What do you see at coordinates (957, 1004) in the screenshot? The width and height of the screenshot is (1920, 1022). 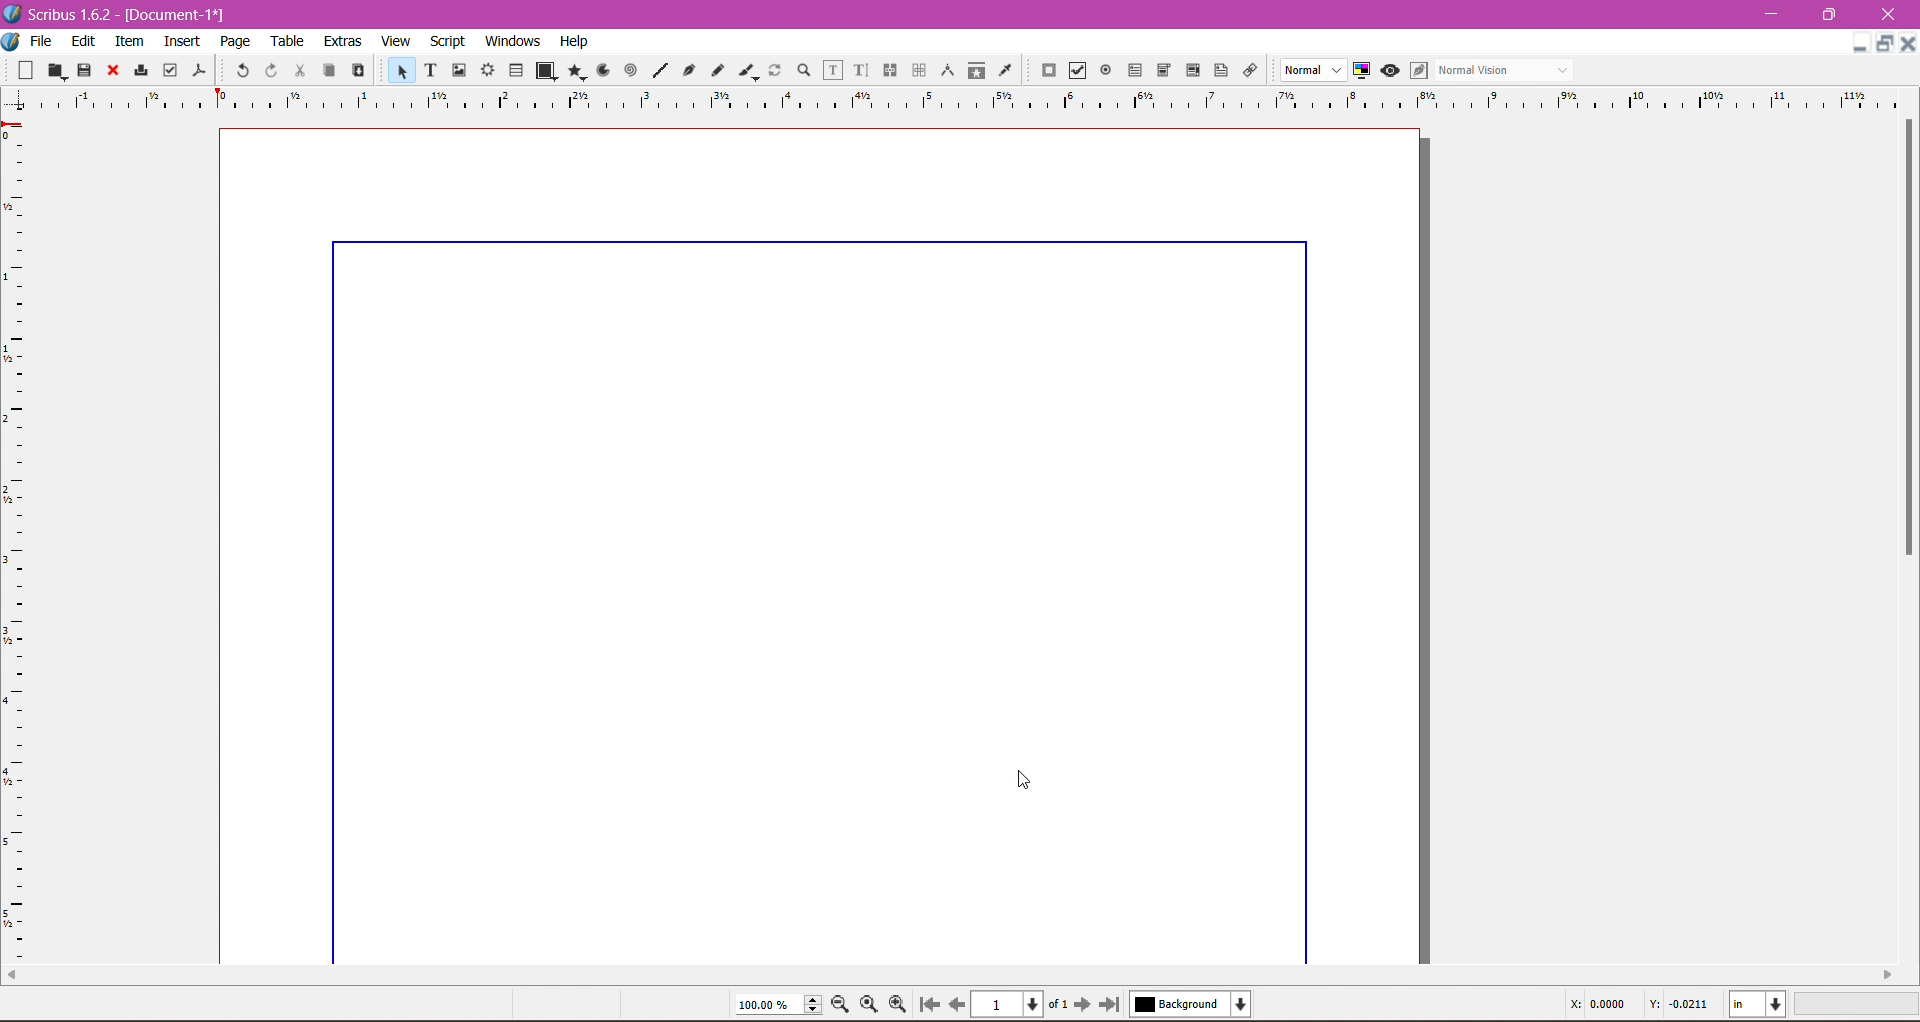 I see `Go to previous page` at bounding box center [957, 1004].